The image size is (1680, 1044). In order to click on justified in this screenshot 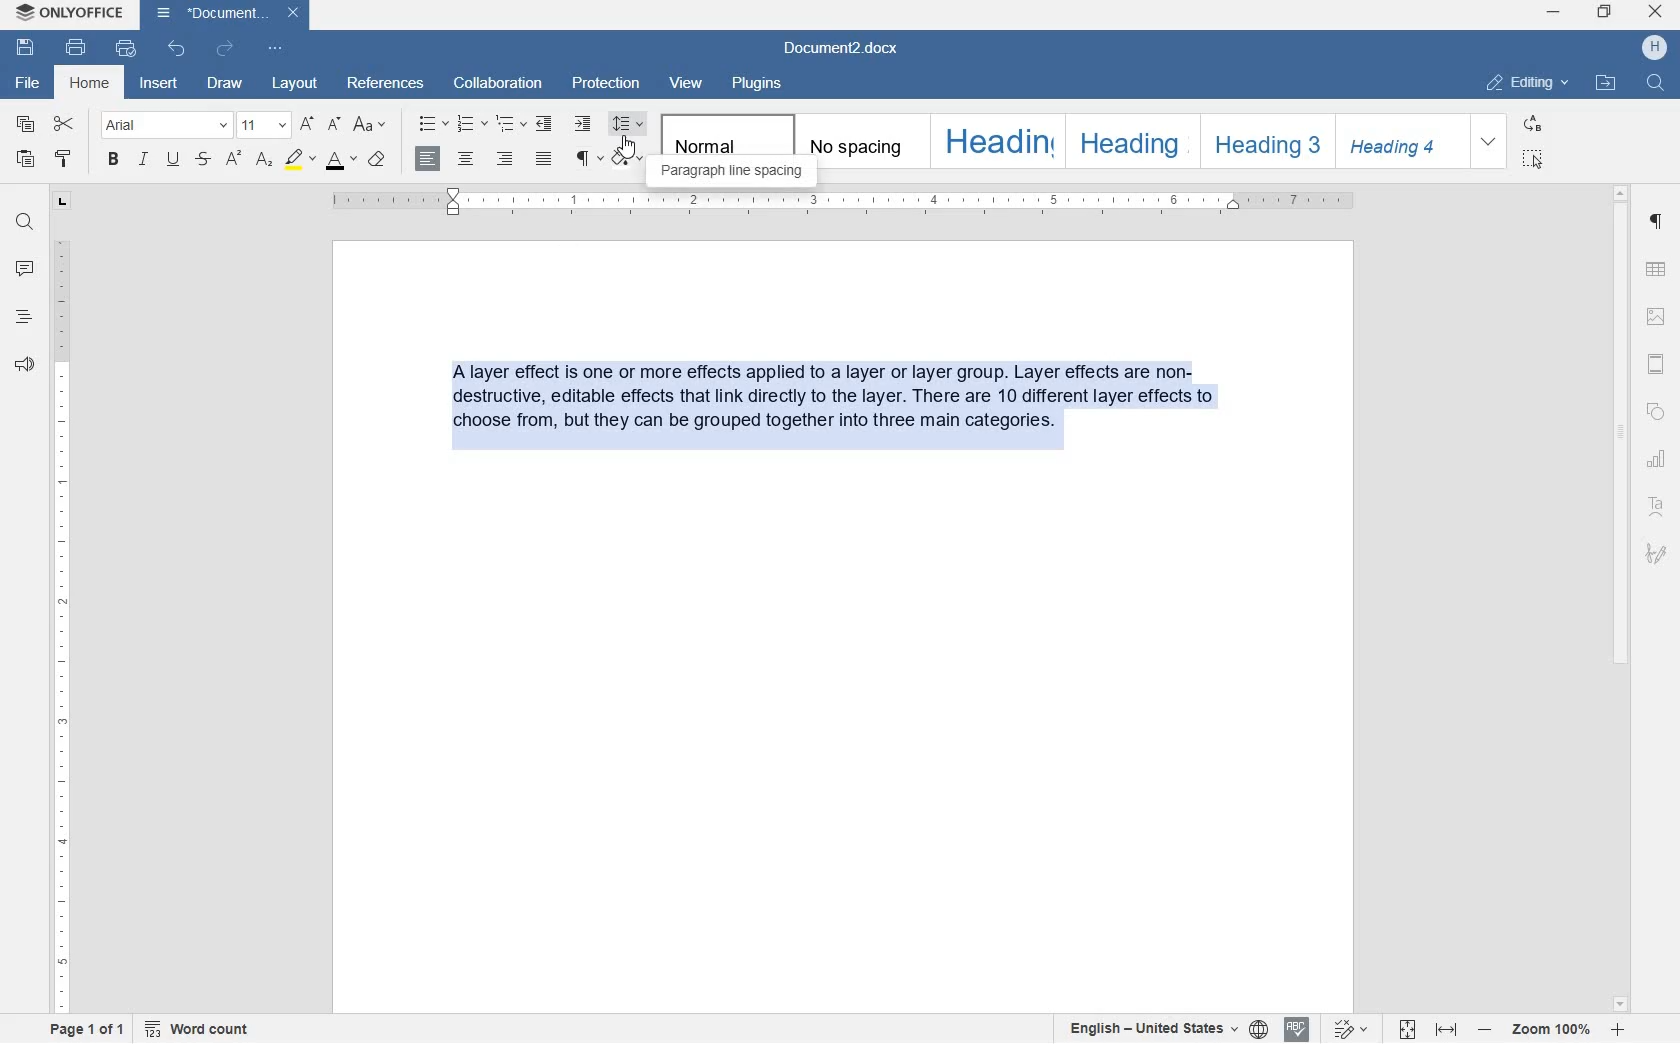, I will do `click(546, 159)`.